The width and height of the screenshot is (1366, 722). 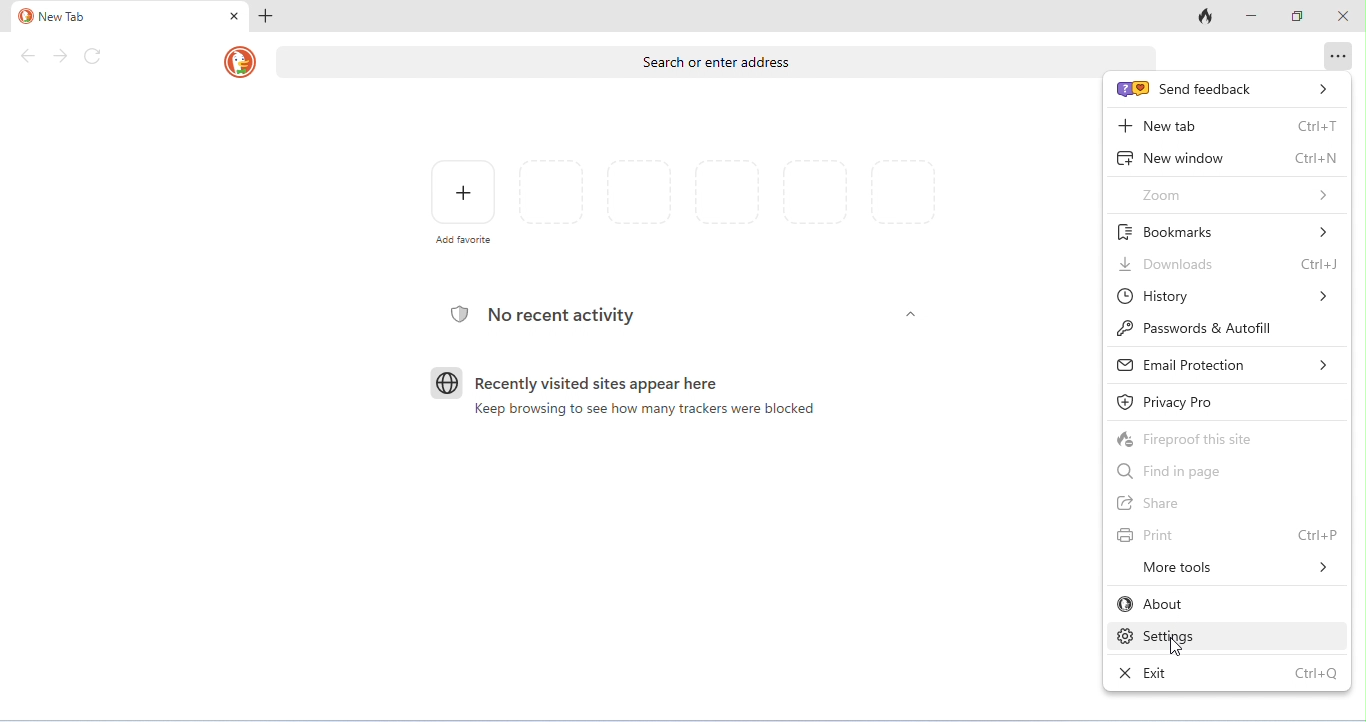 What do you see at coordinates (53, 17) in the screenshot?
I see `new tab` at bounding box center [53, 17].